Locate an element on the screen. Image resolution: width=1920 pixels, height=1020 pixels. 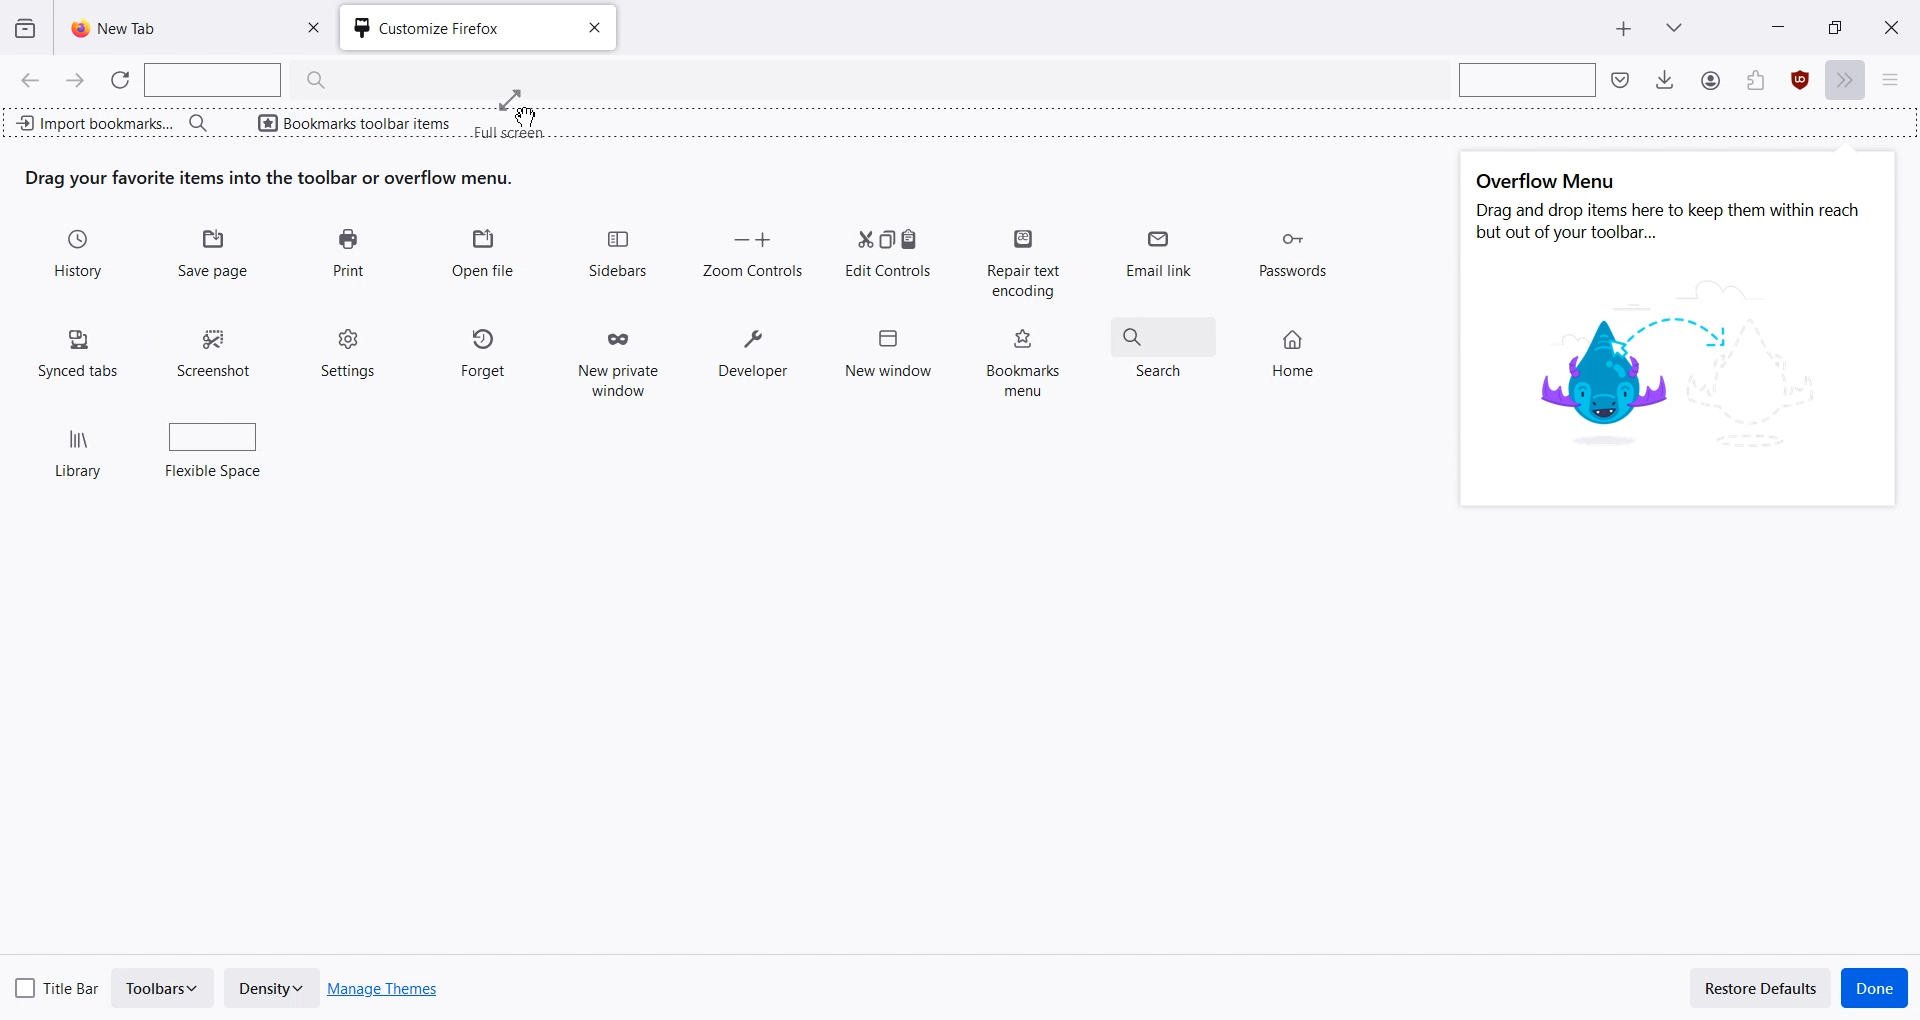
Restore Defaults is located at coordinates (1761, 987).